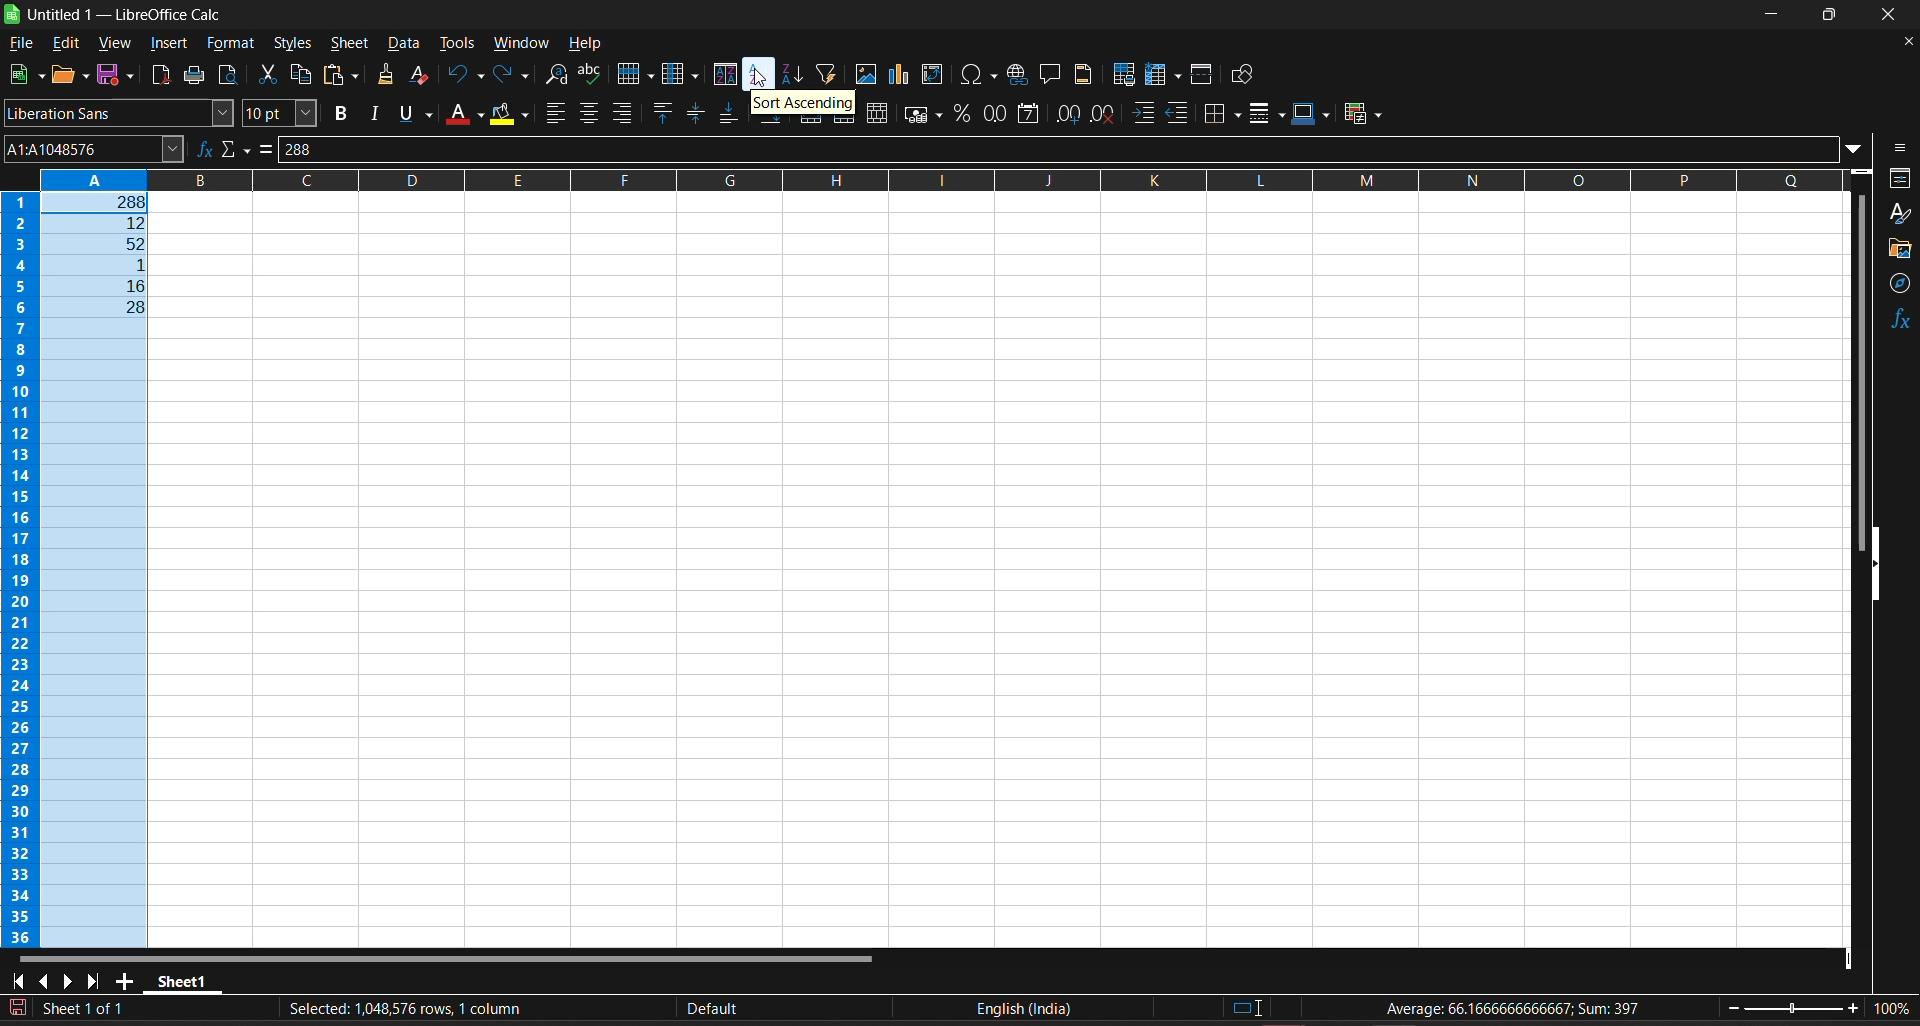 The image size is (1920, 1026). Describe the element at coordinates (66, 981) in the screenshot. I see `scroll to next sheet` at that location.